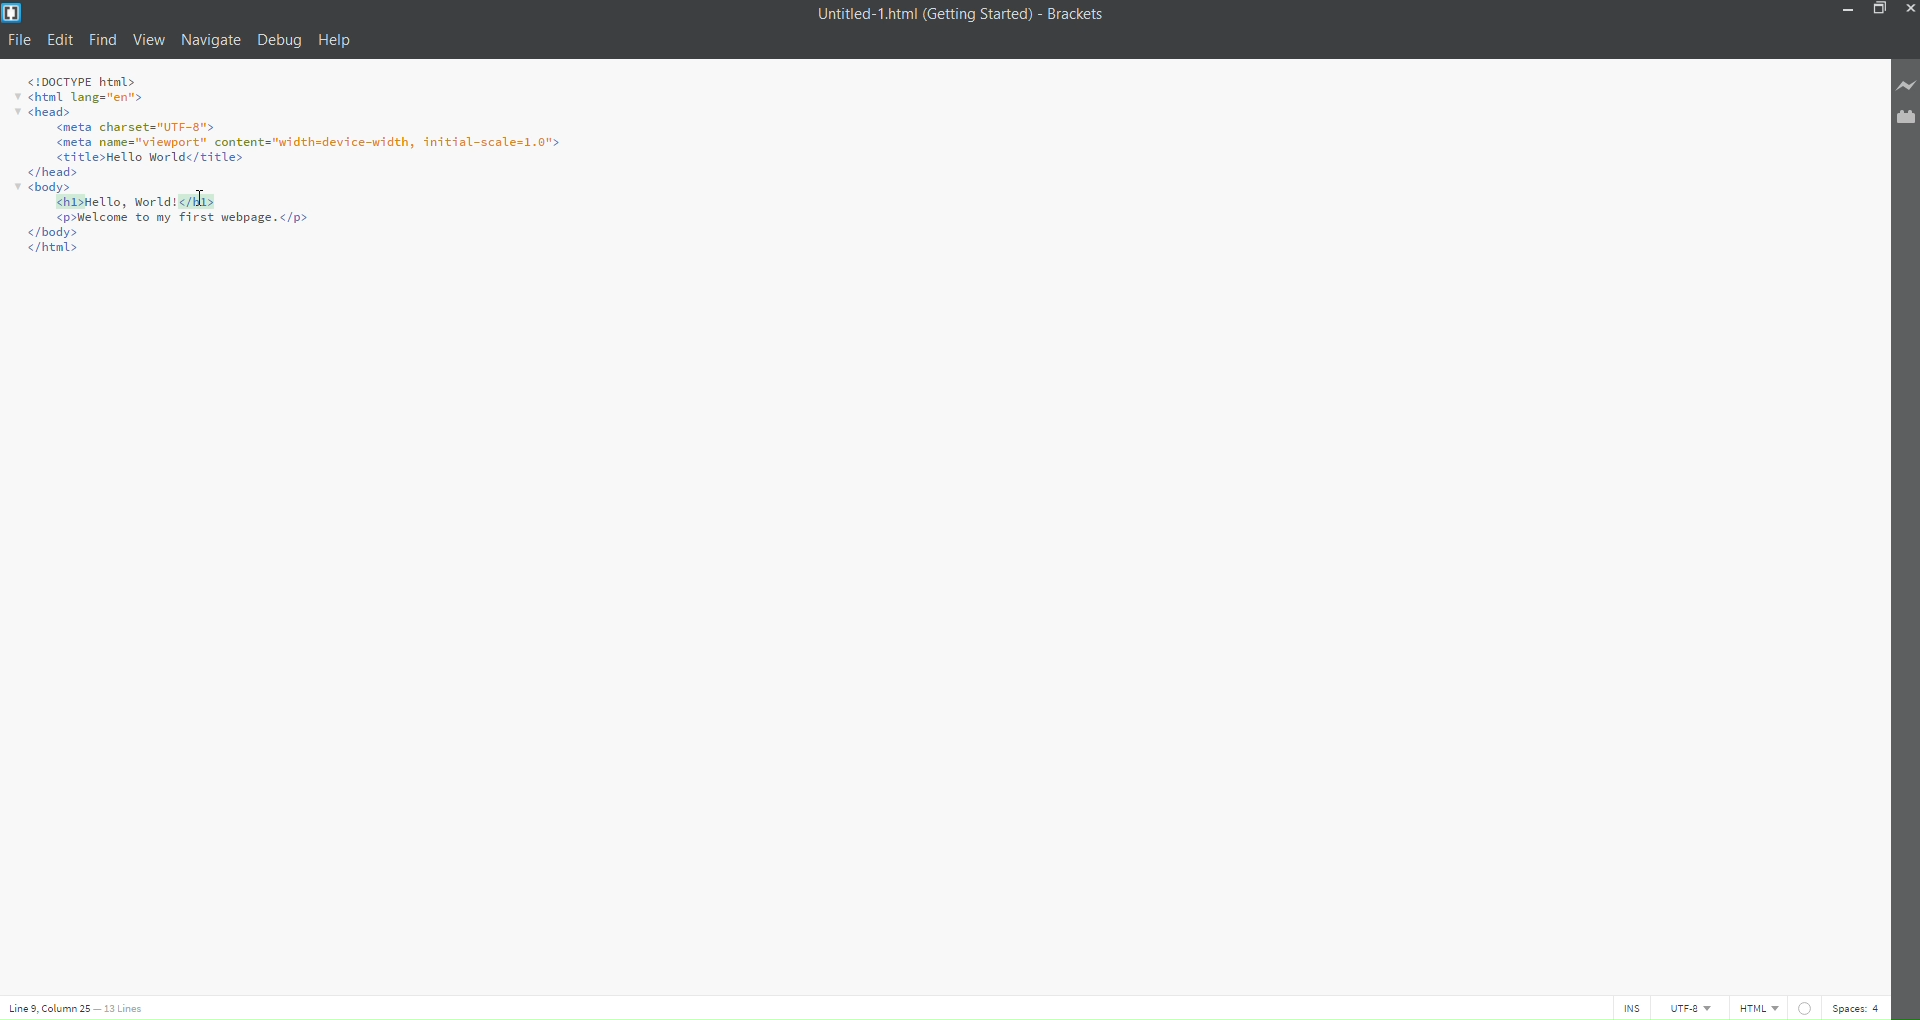 The image size is (1920, 1020). Describe the element at coordinates (955, 15) in the screenshot. I see `title` at that location.